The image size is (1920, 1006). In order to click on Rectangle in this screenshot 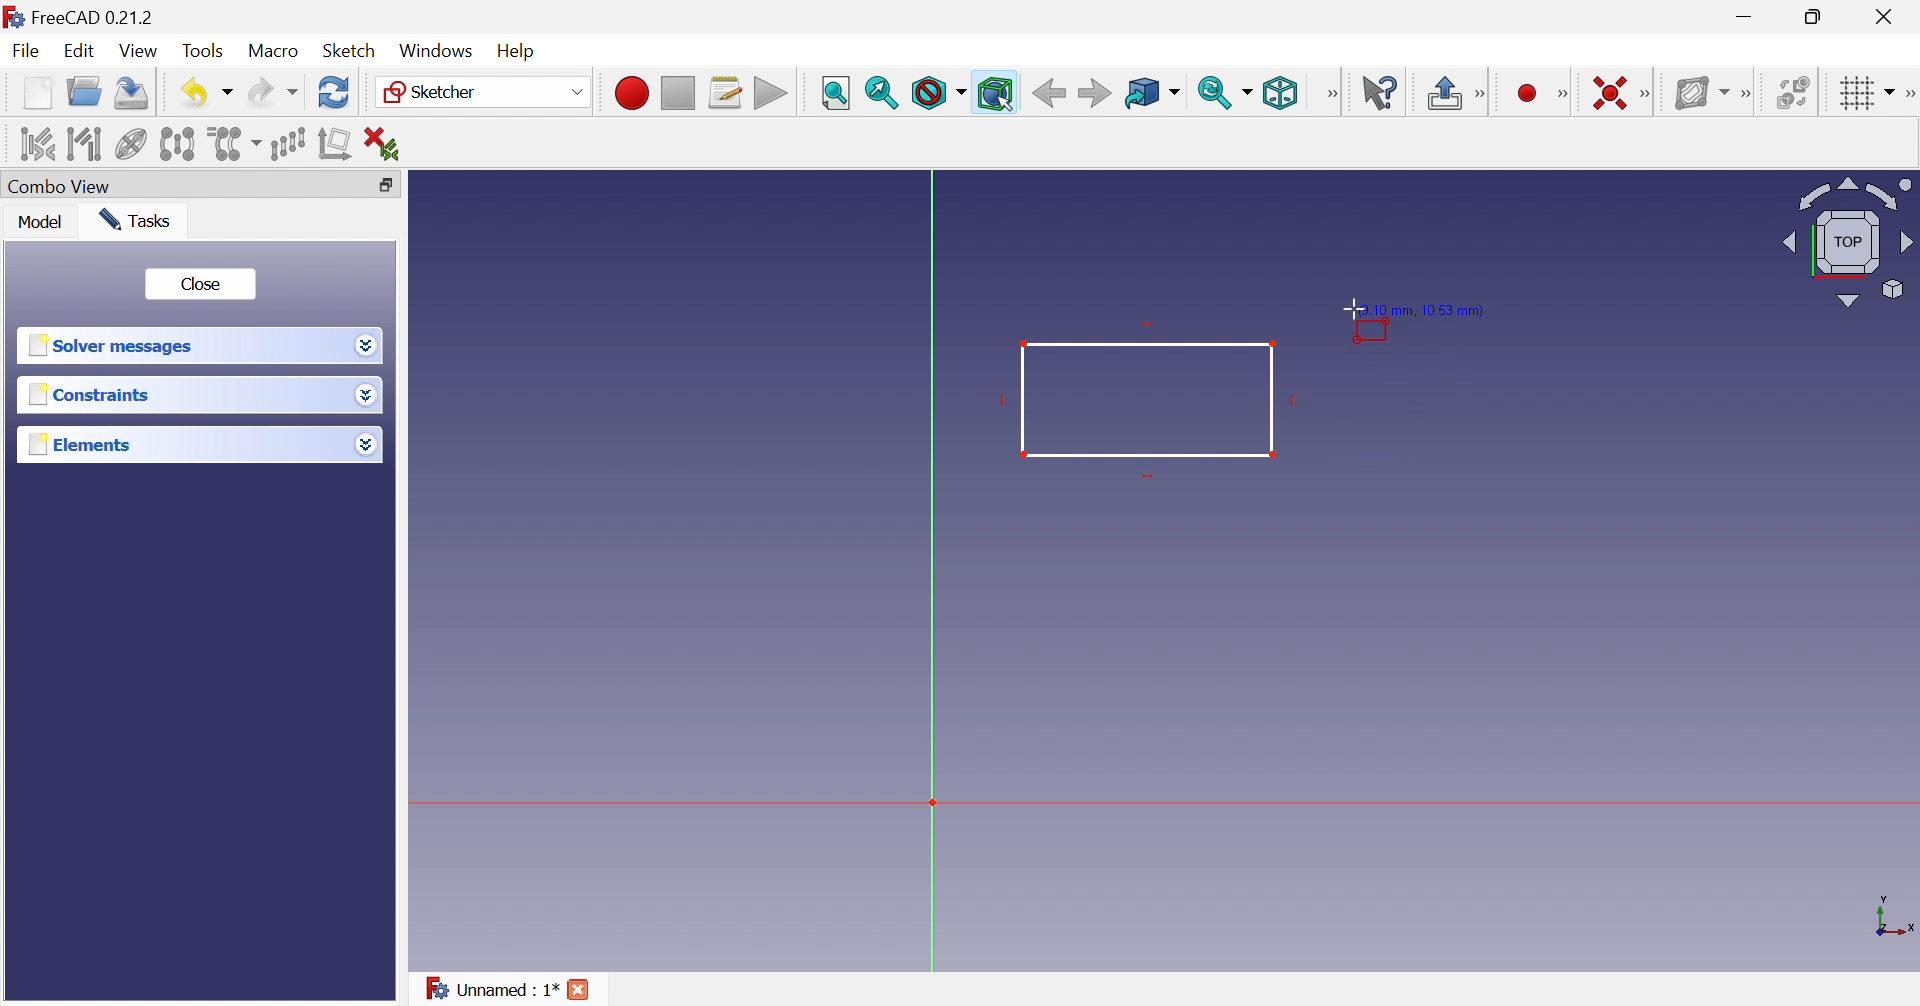, I will do `click(1147, 397)`.